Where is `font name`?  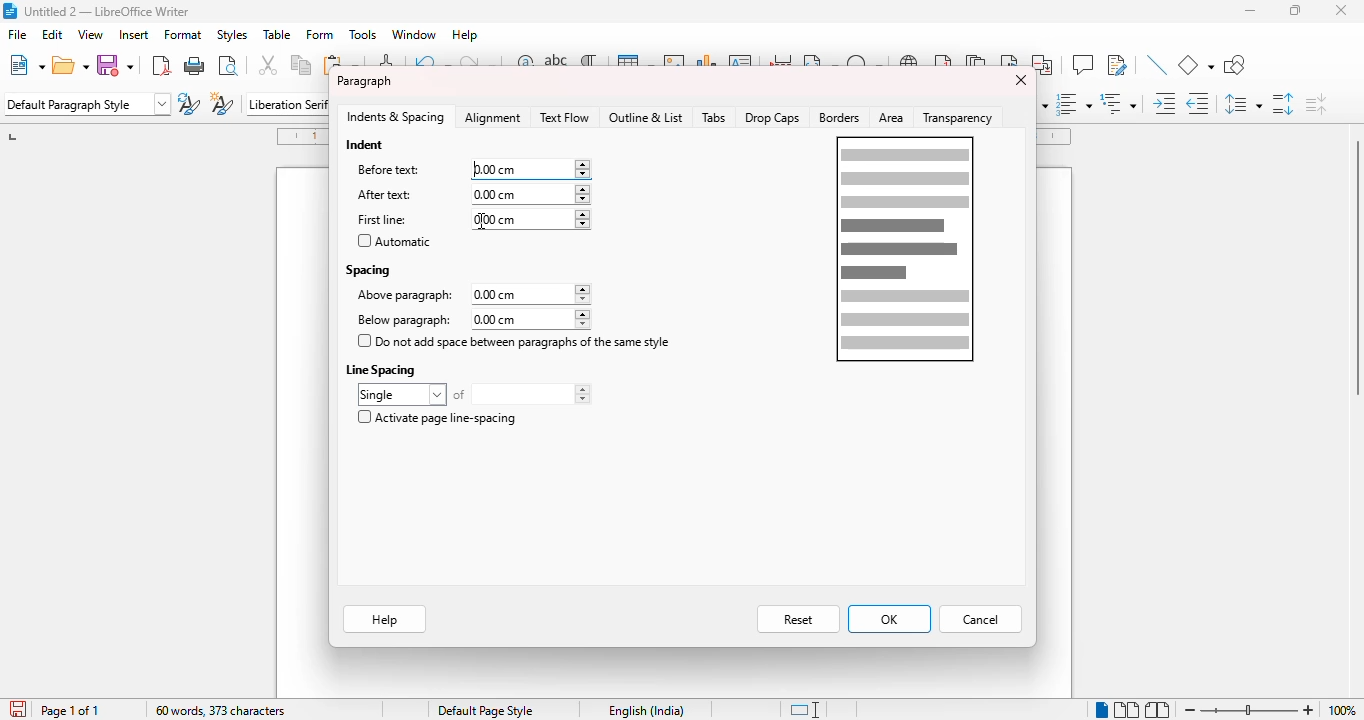
font name is located at coordinates (286, 103).